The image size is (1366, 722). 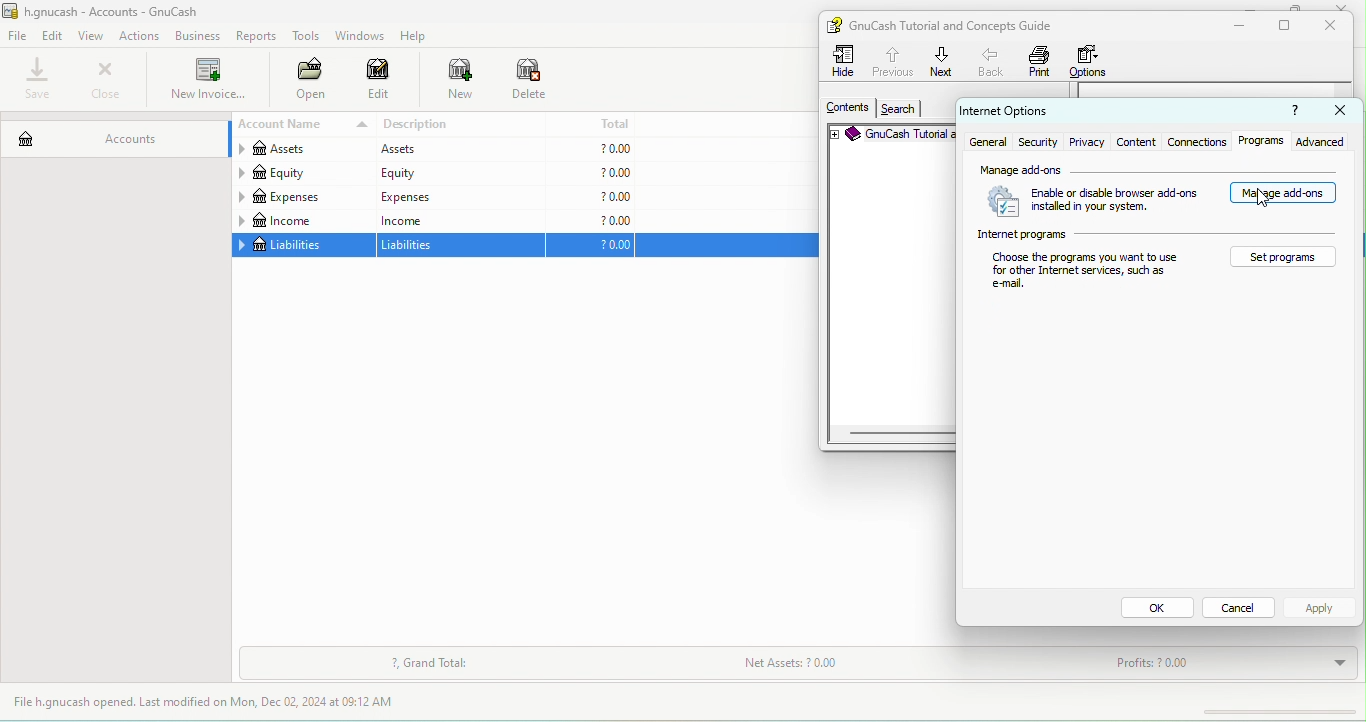 I want to click on next, so click(x=942, y=61).